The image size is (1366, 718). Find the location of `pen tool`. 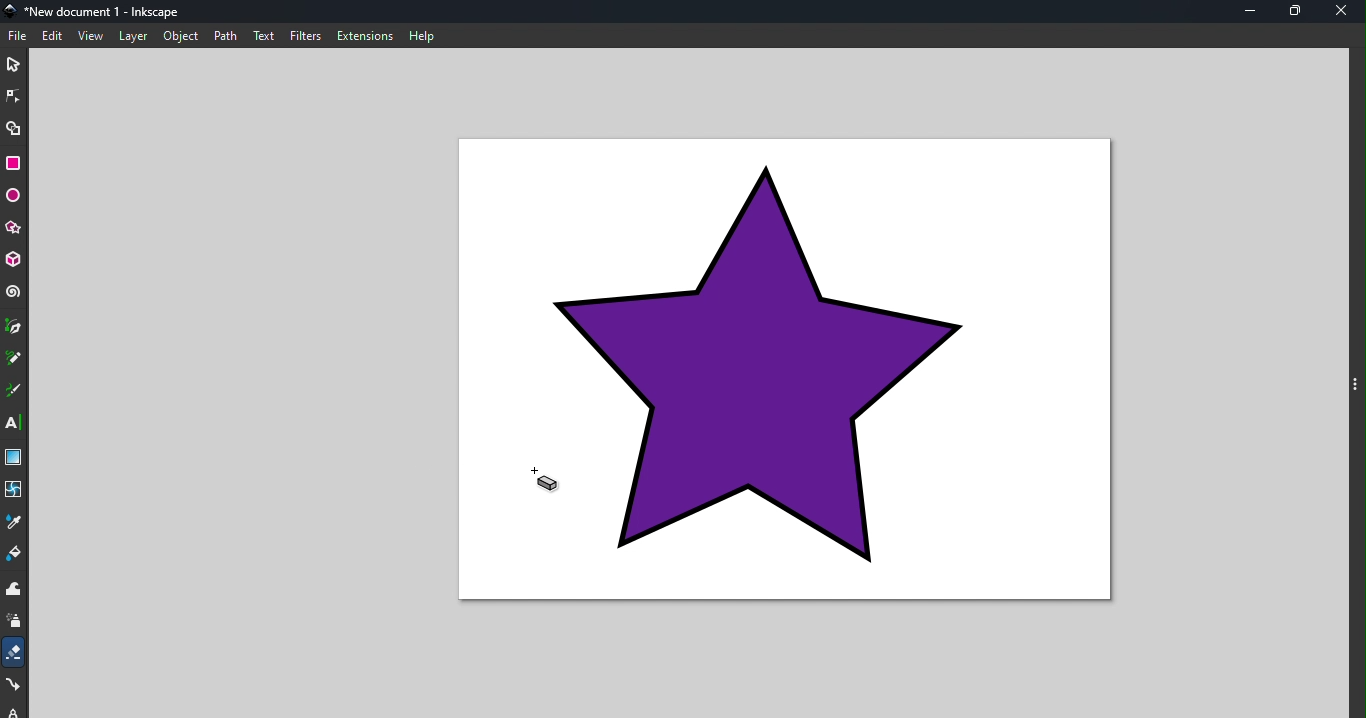

pen tool is located at coordinates (14, 327).